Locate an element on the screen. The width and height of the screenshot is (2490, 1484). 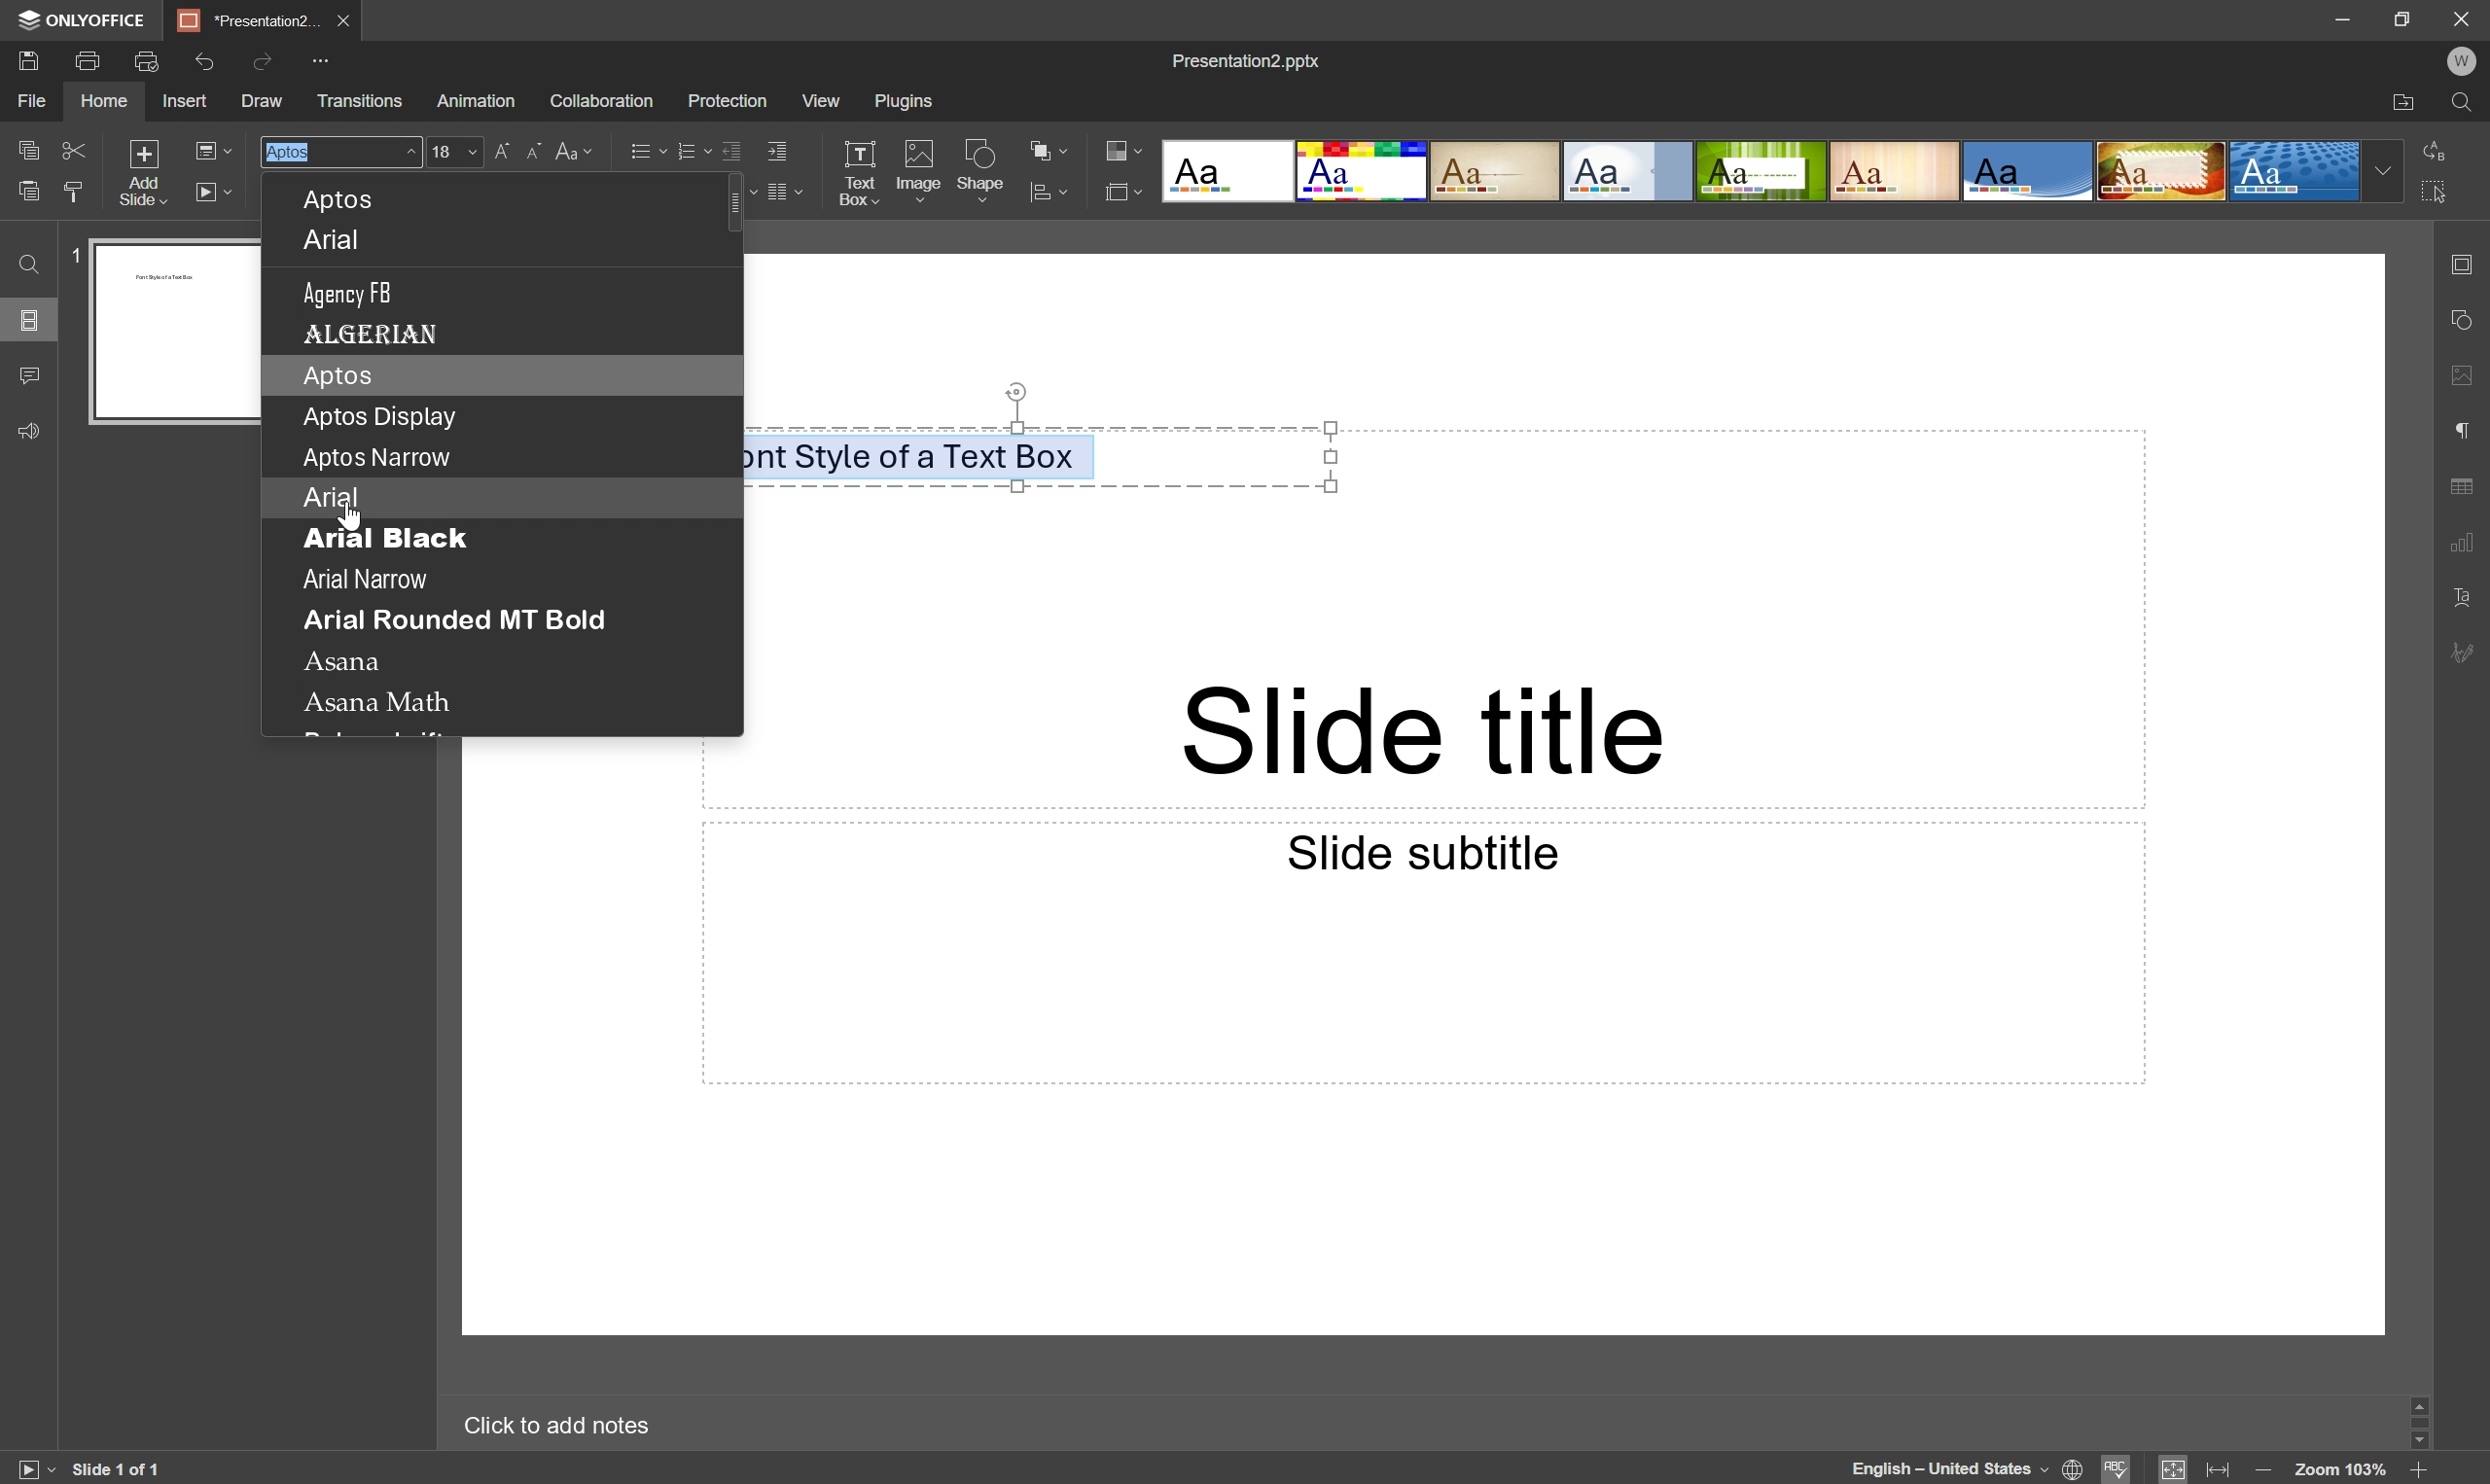
Aptos Narrow is located at coordinates (377, 456).